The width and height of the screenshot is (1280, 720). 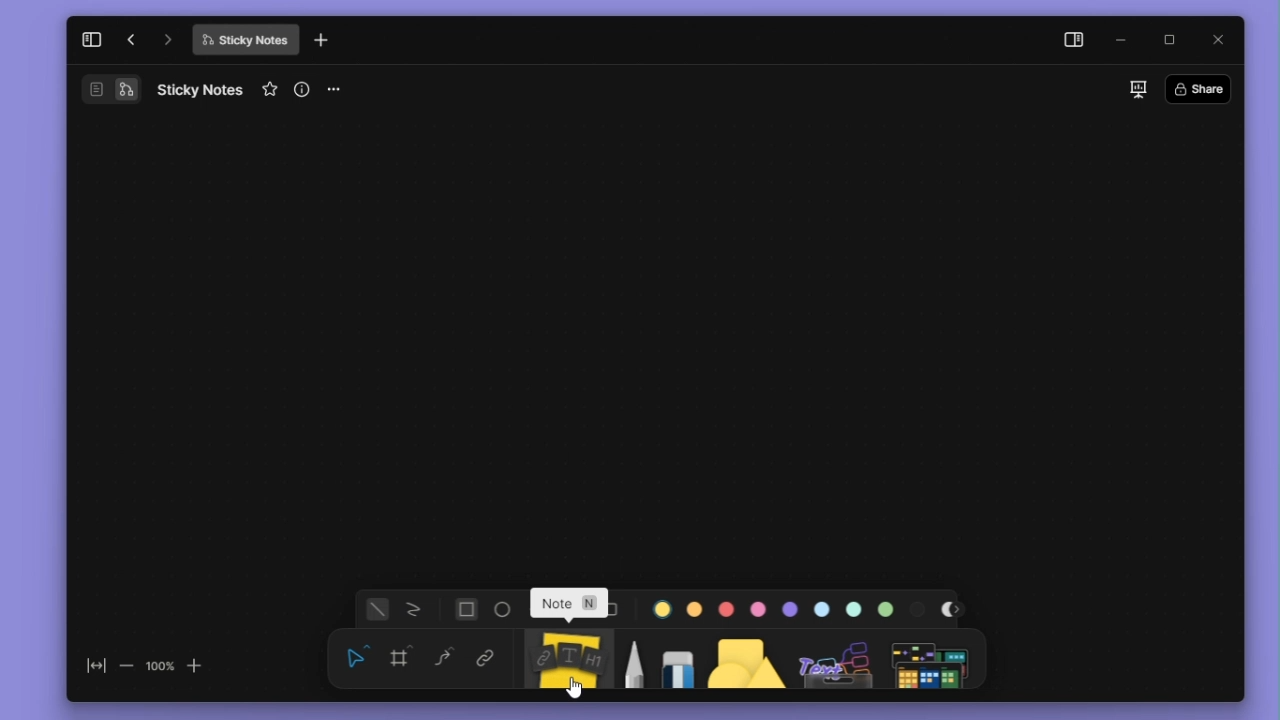 What do you see at coordinates (491, 660) in the screenshot?
I see `link` at bounding box center [491, 660].